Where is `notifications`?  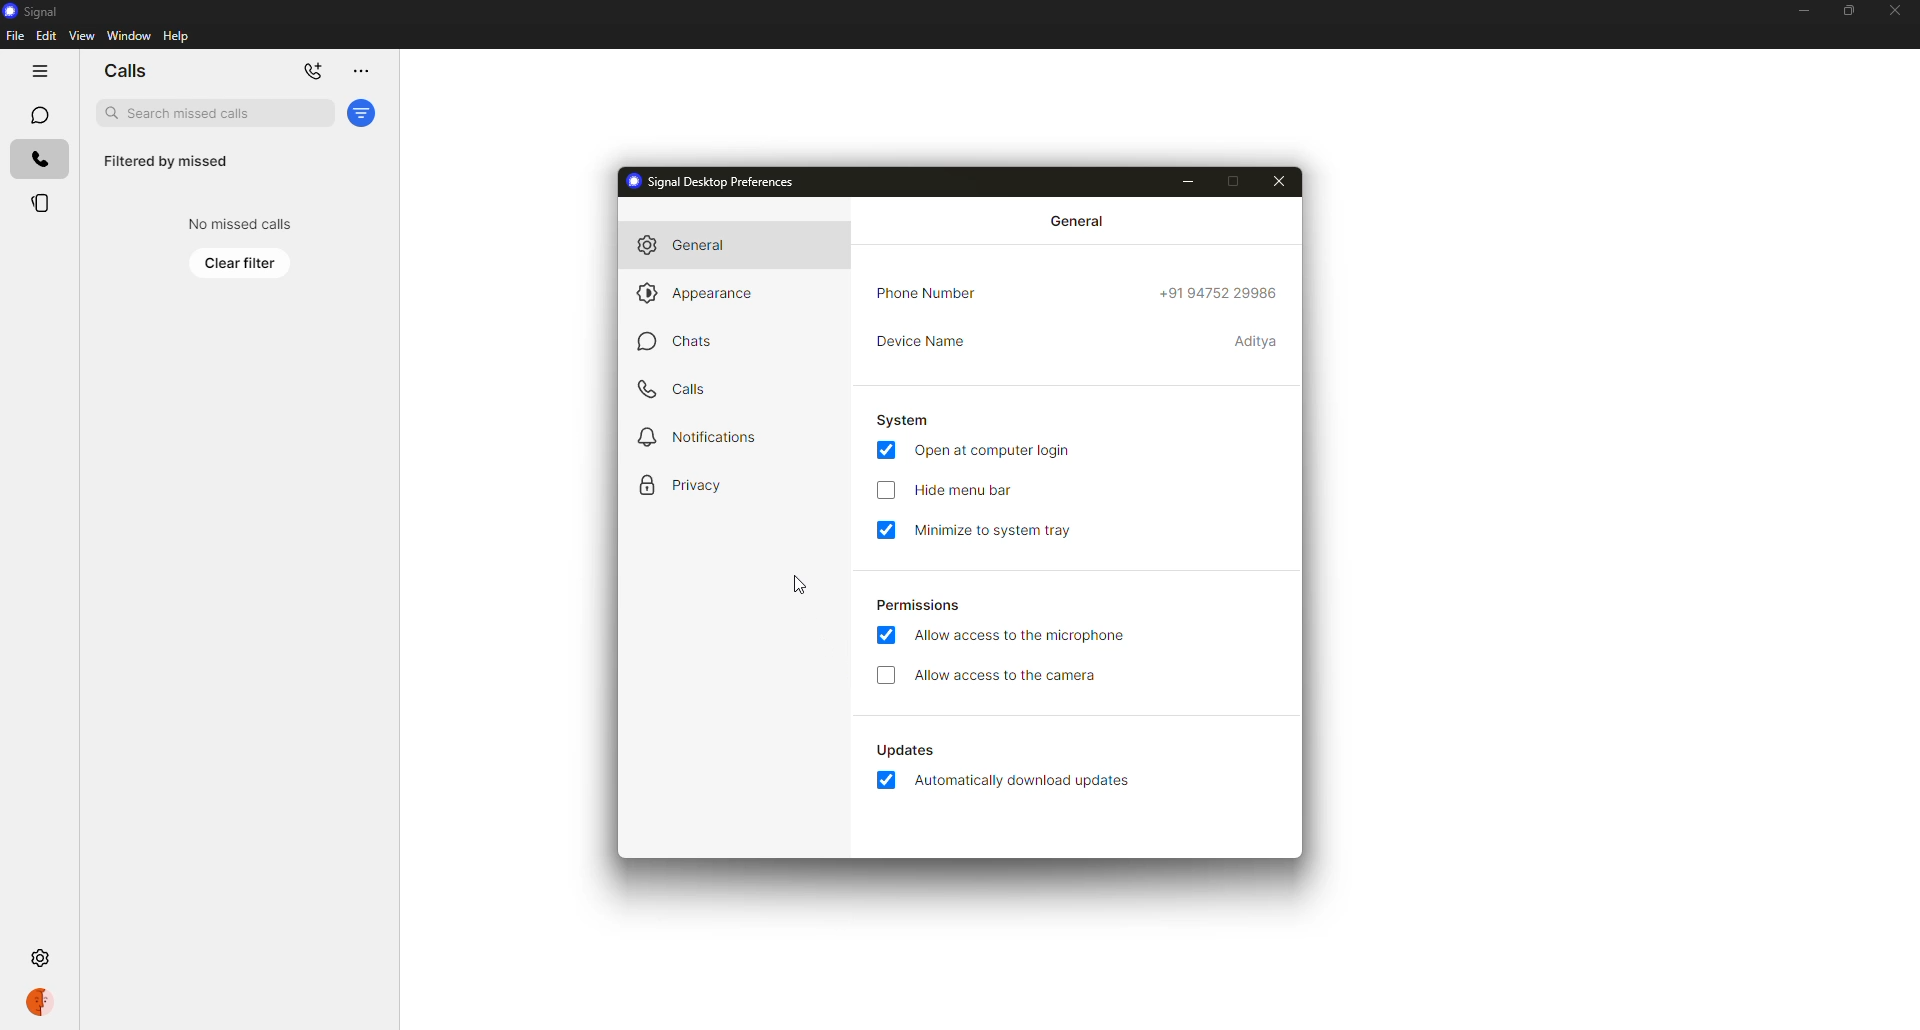 notifications is located at coordinates (700, 438).